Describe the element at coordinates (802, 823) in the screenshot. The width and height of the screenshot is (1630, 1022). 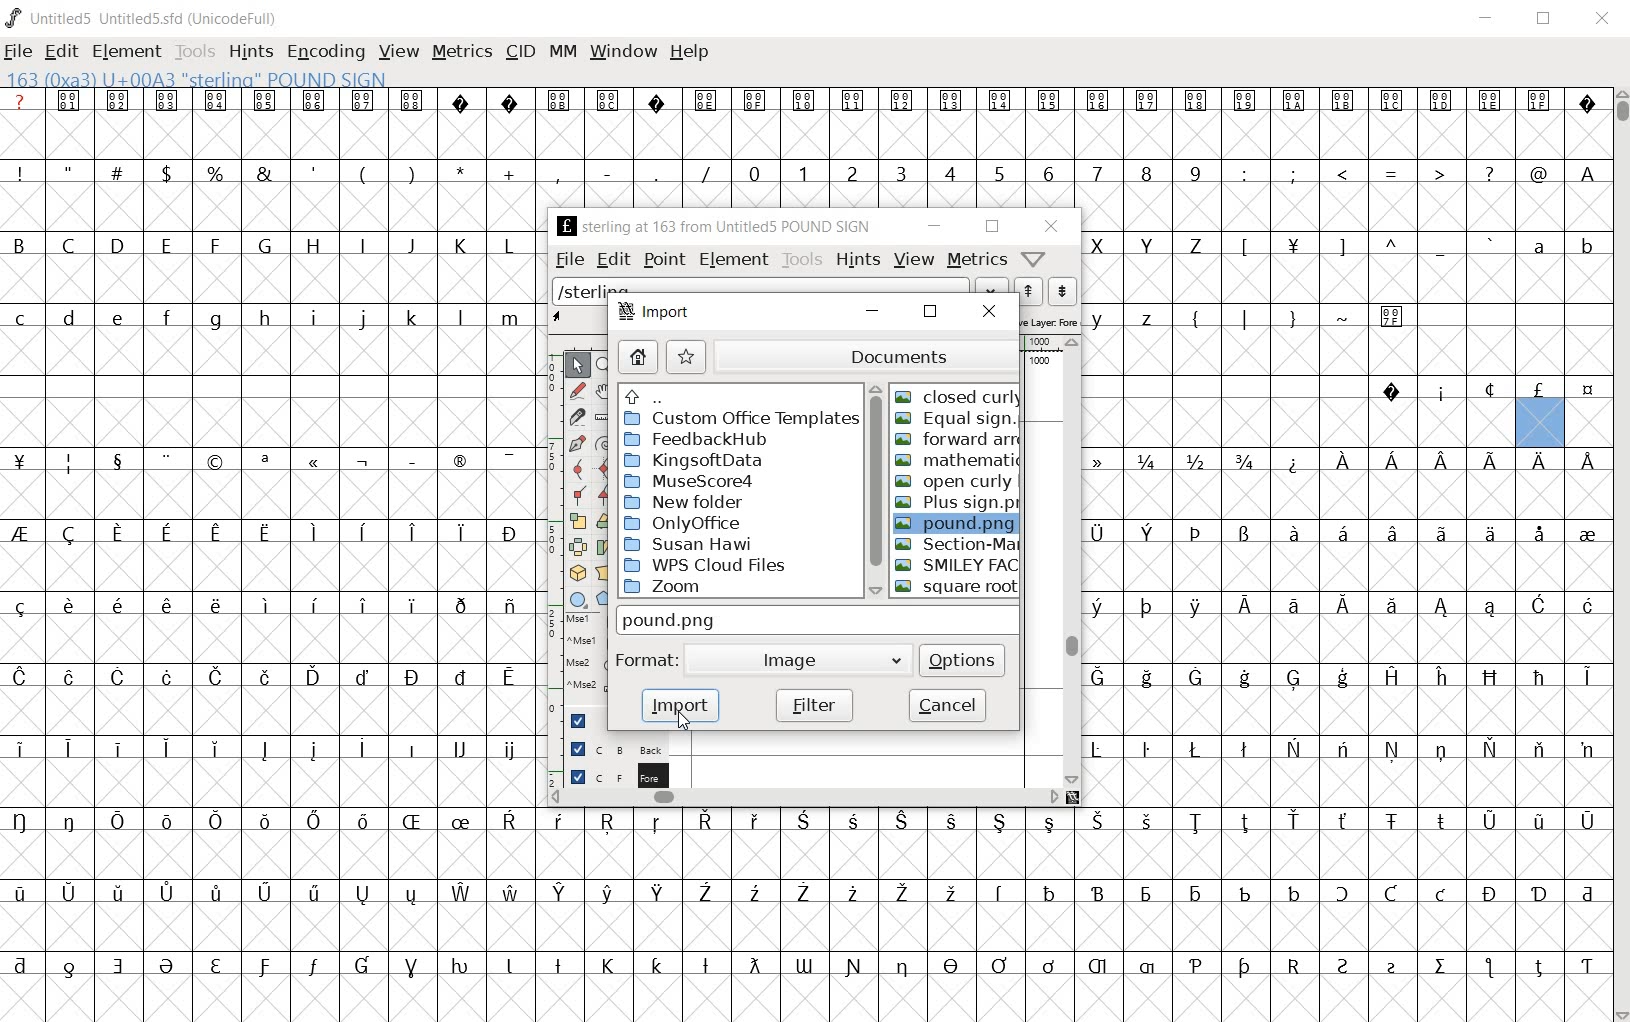
I see `Symbol` at that location.